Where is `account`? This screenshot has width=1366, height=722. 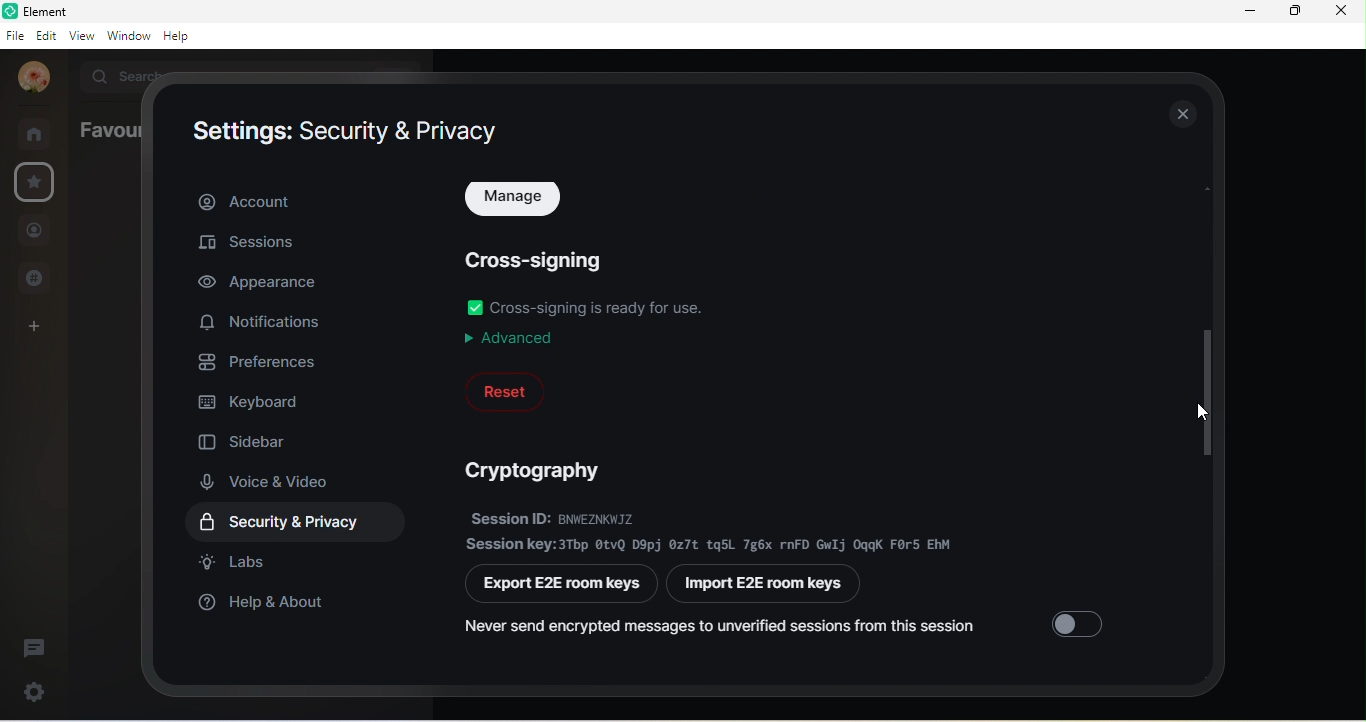
account is located at coordinates (31, 79).